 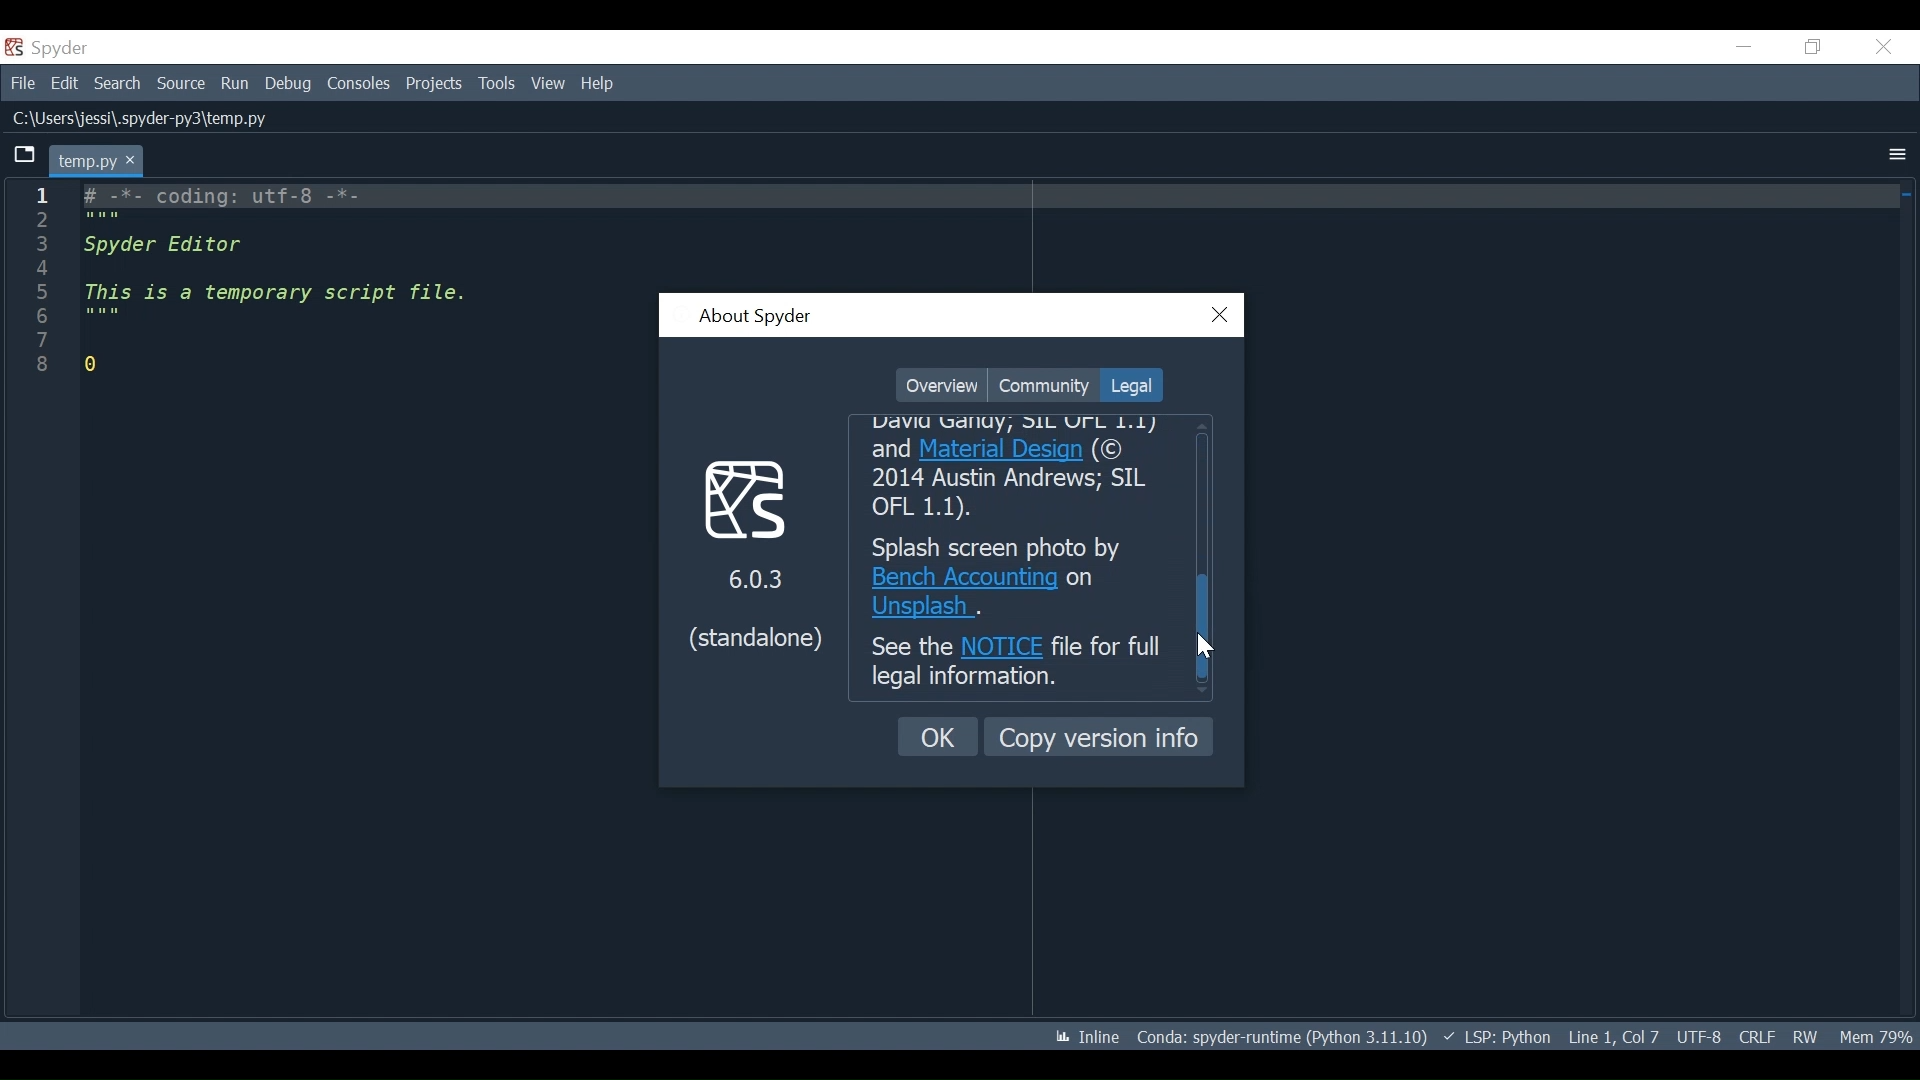 I want to click on See the NOTICE file for full legal information., so click(x=1017, y=665).